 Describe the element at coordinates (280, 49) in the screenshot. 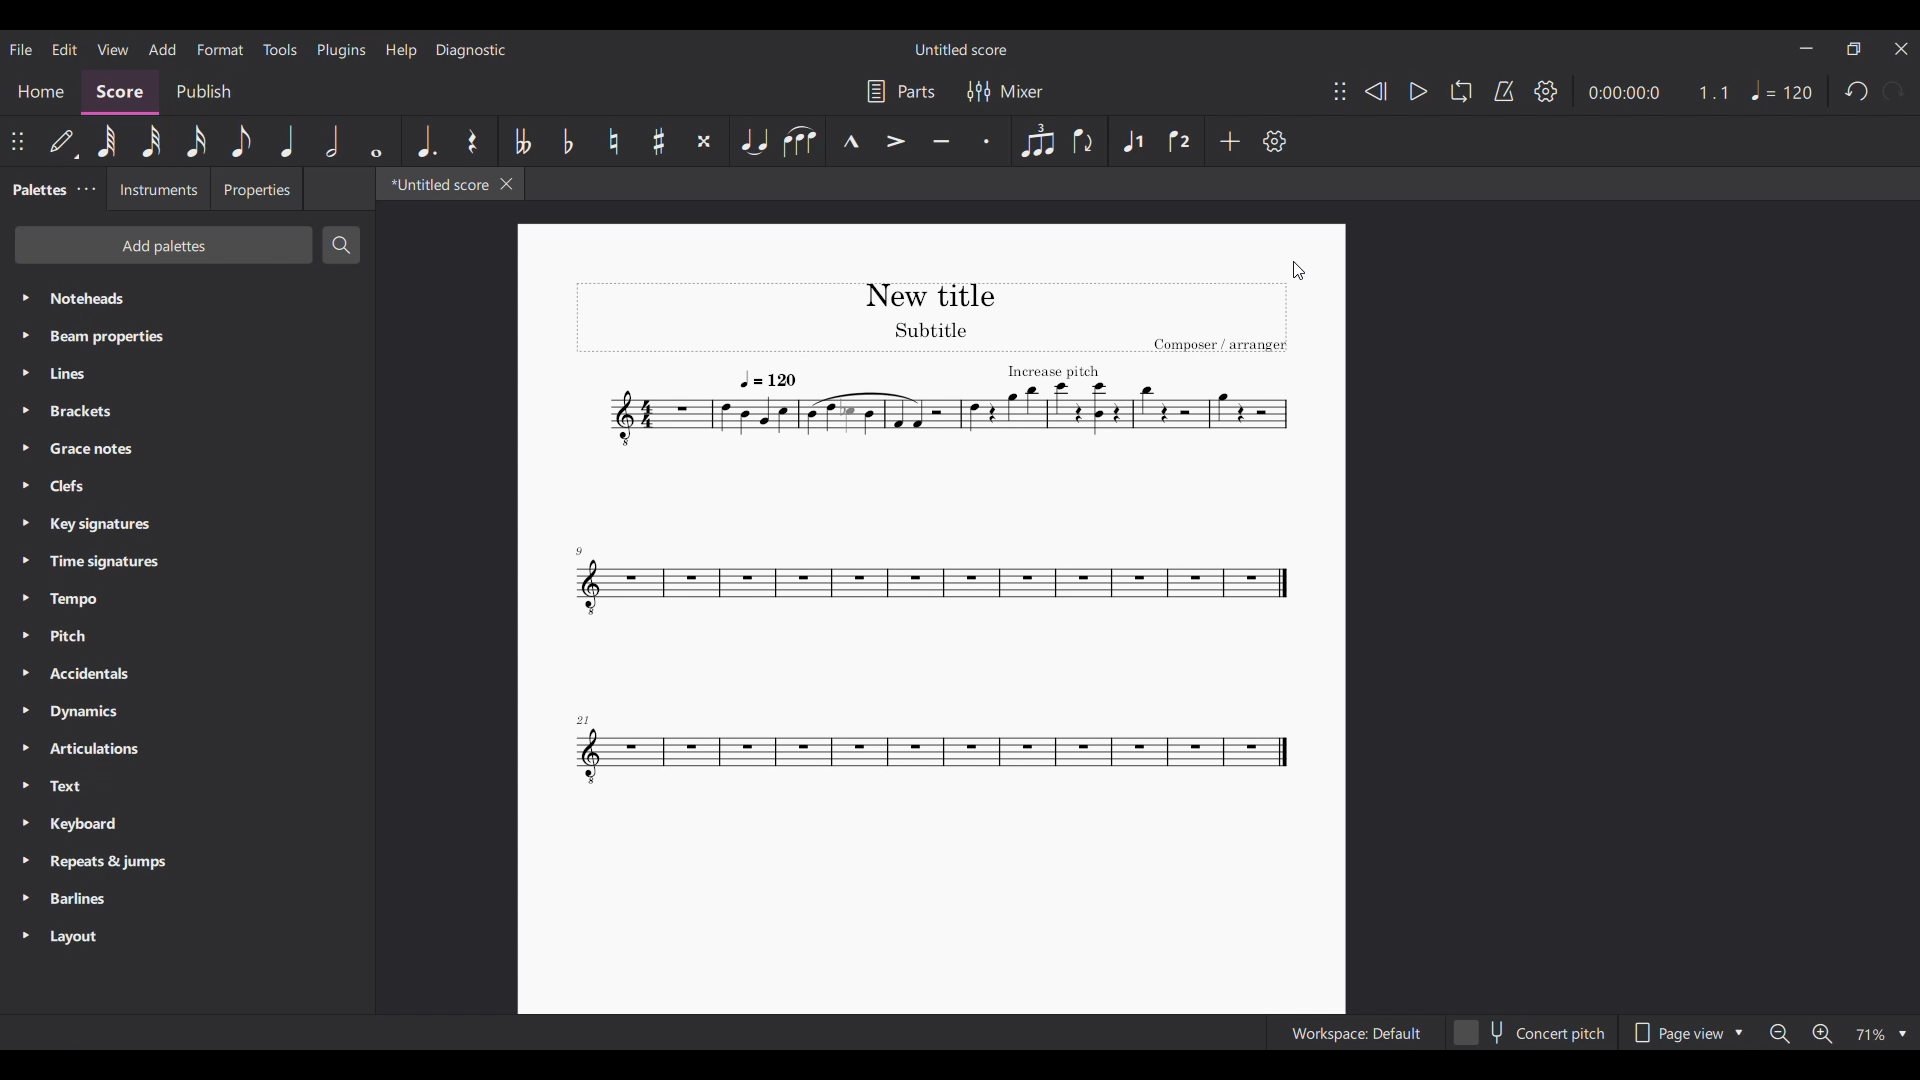

I see `Tools menu` at that location.